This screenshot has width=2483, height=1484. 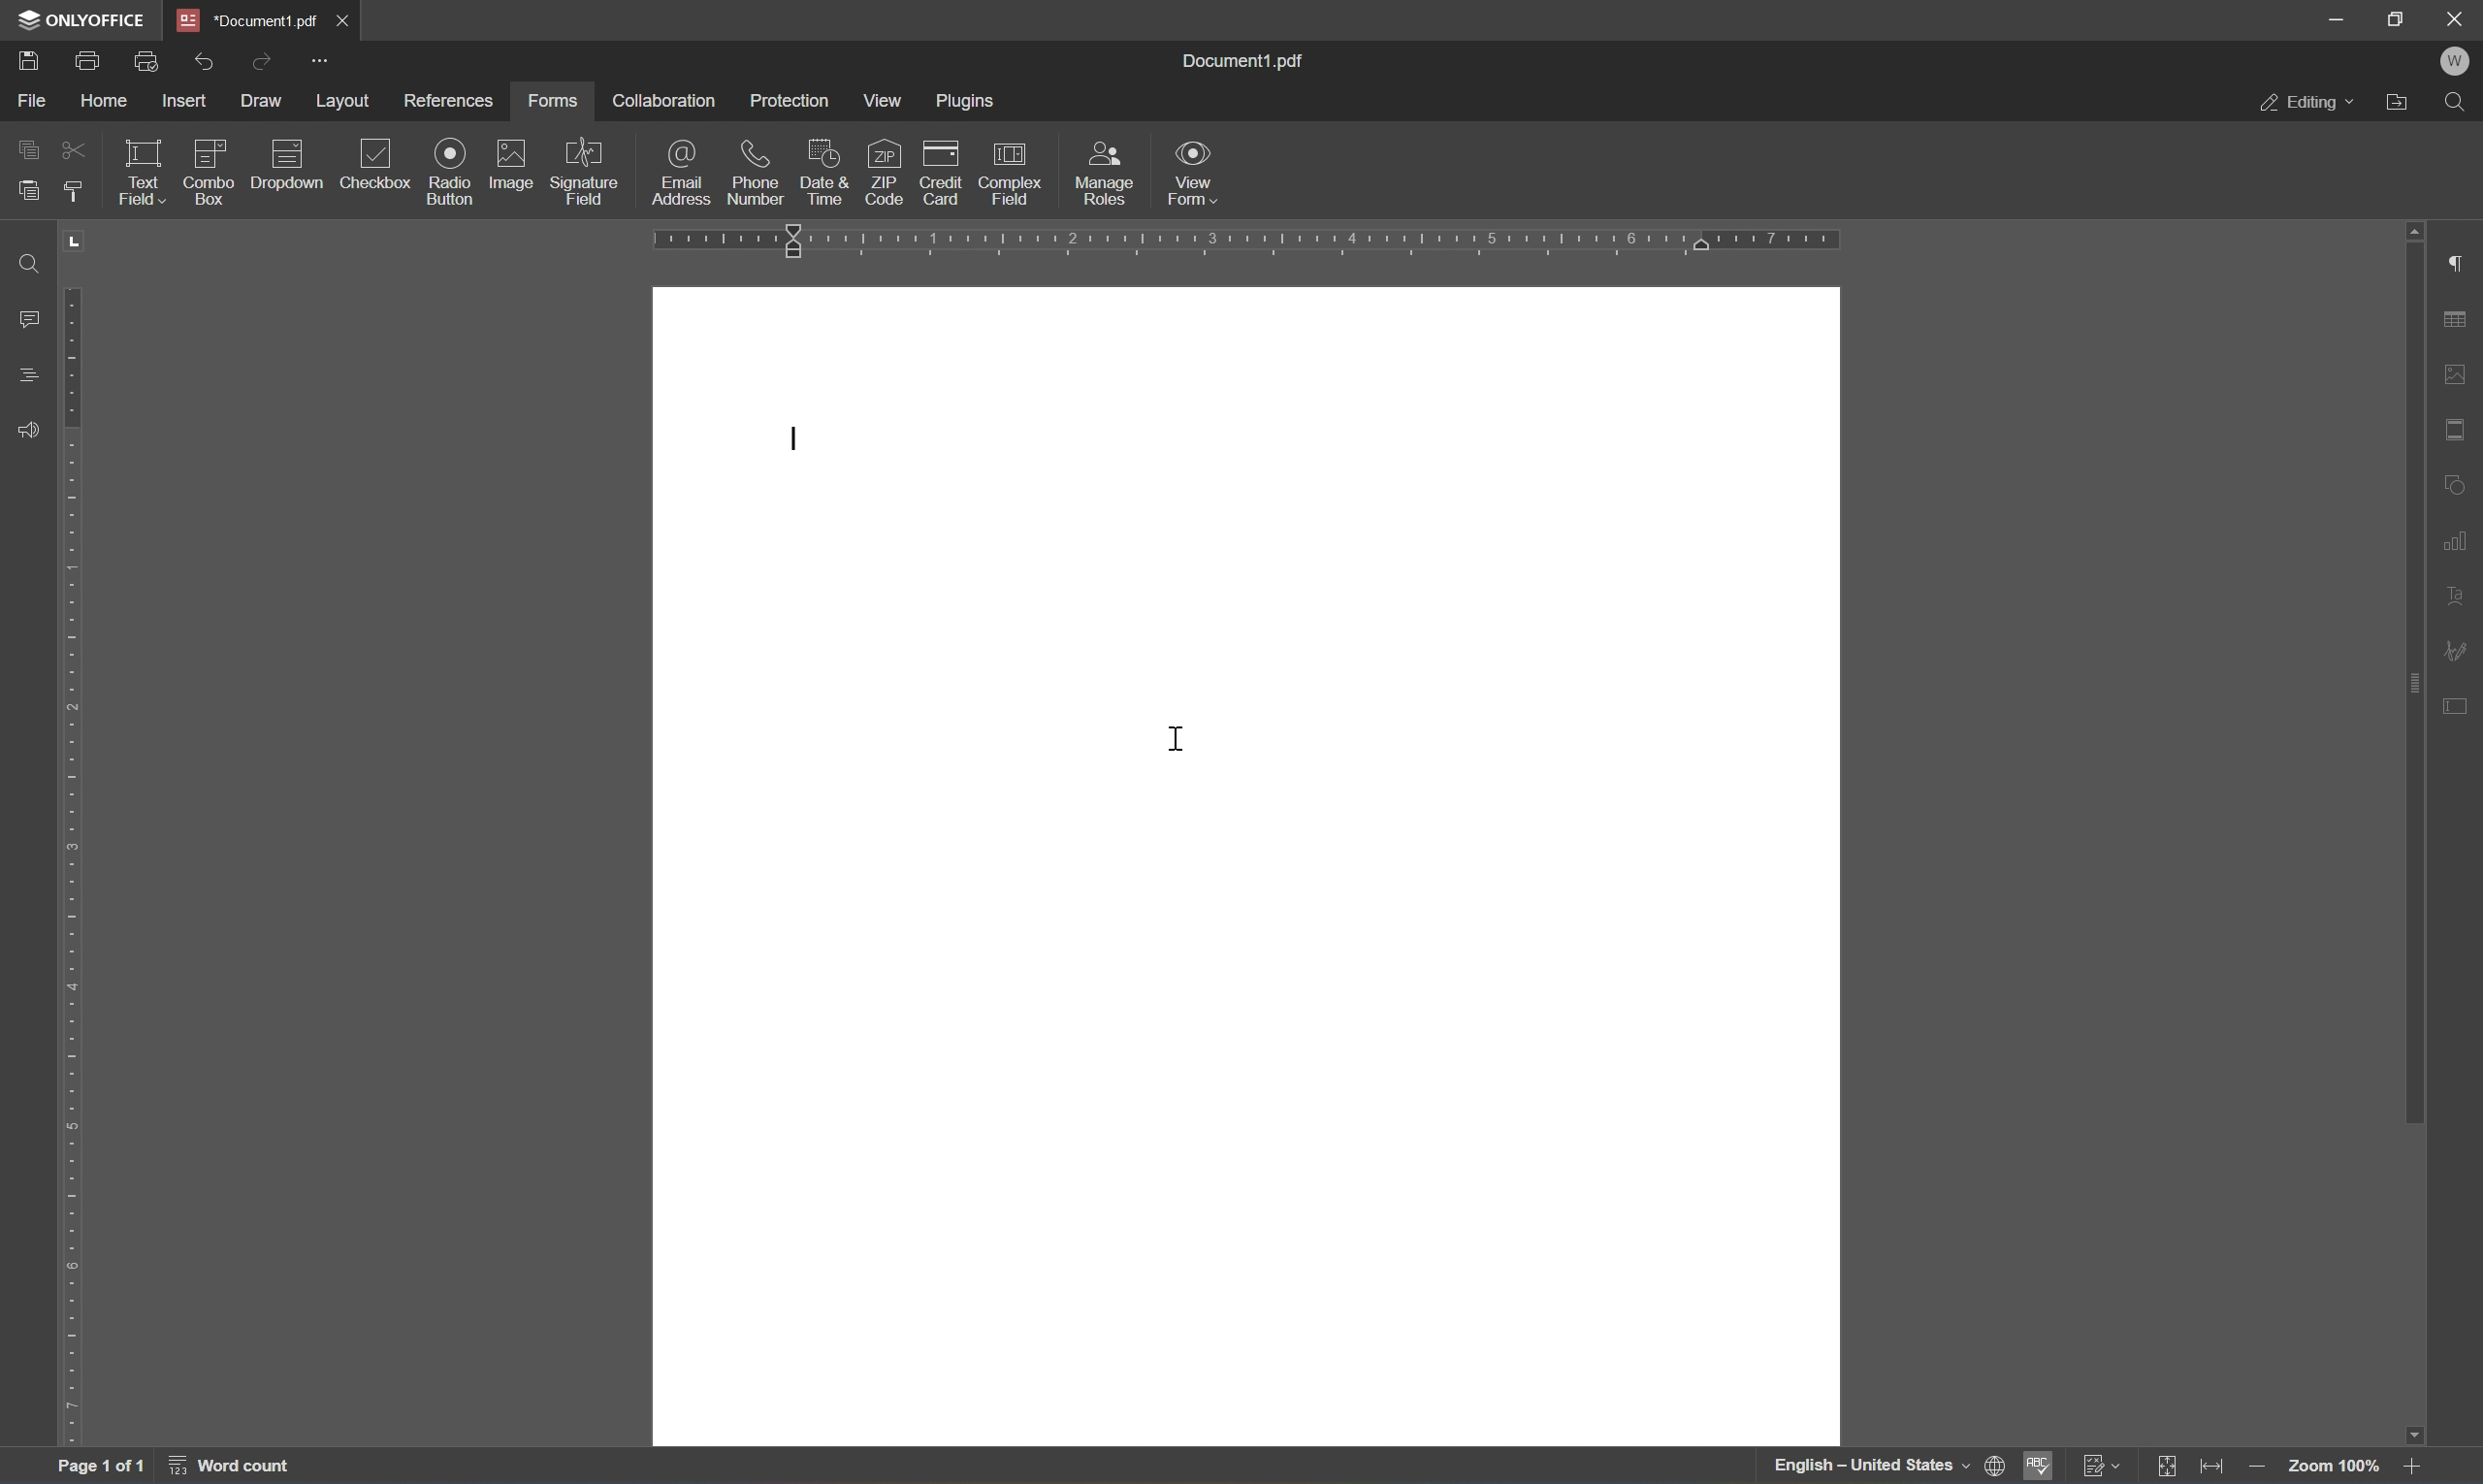 I want to click on checkbox, so click(x=375, y=169).